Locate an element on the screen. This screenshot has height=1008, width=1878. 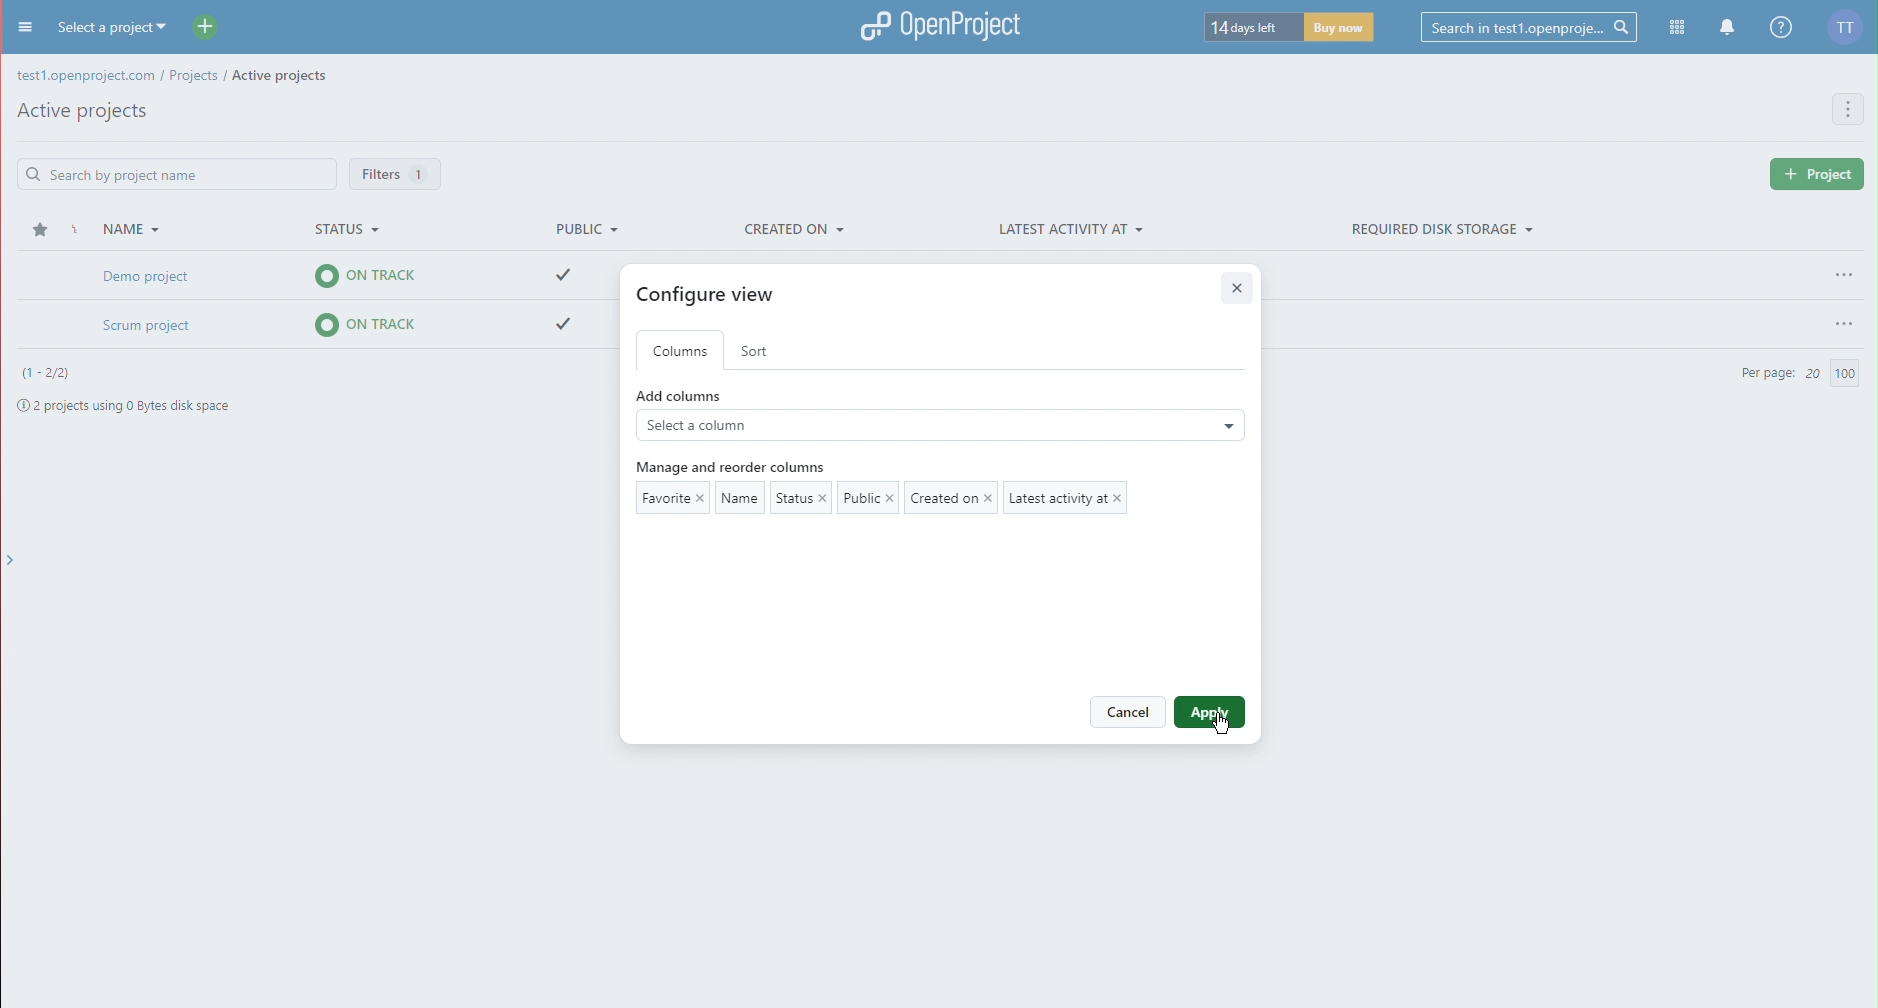
Name is located at coordinates (119, 224).